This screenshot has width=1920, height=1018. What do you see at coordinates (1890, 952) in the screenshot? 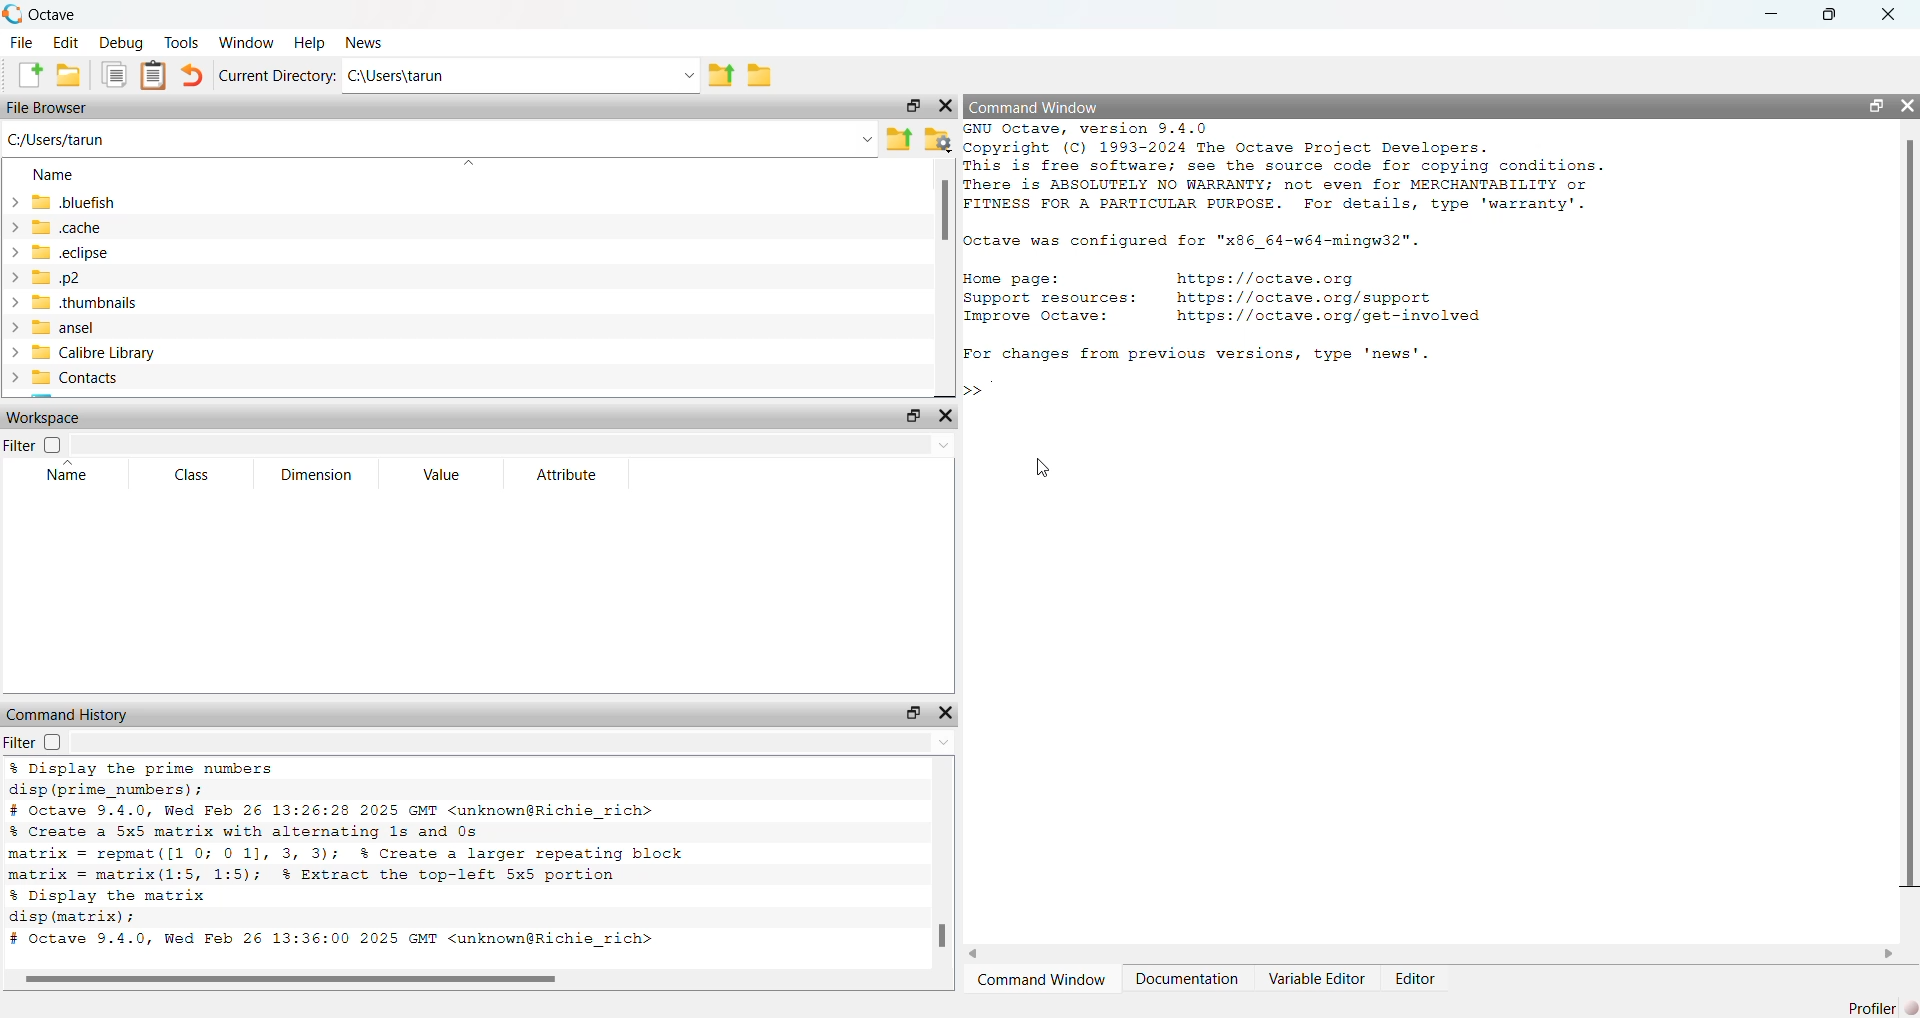
I see `move right` at bounding box center [1890, 952].